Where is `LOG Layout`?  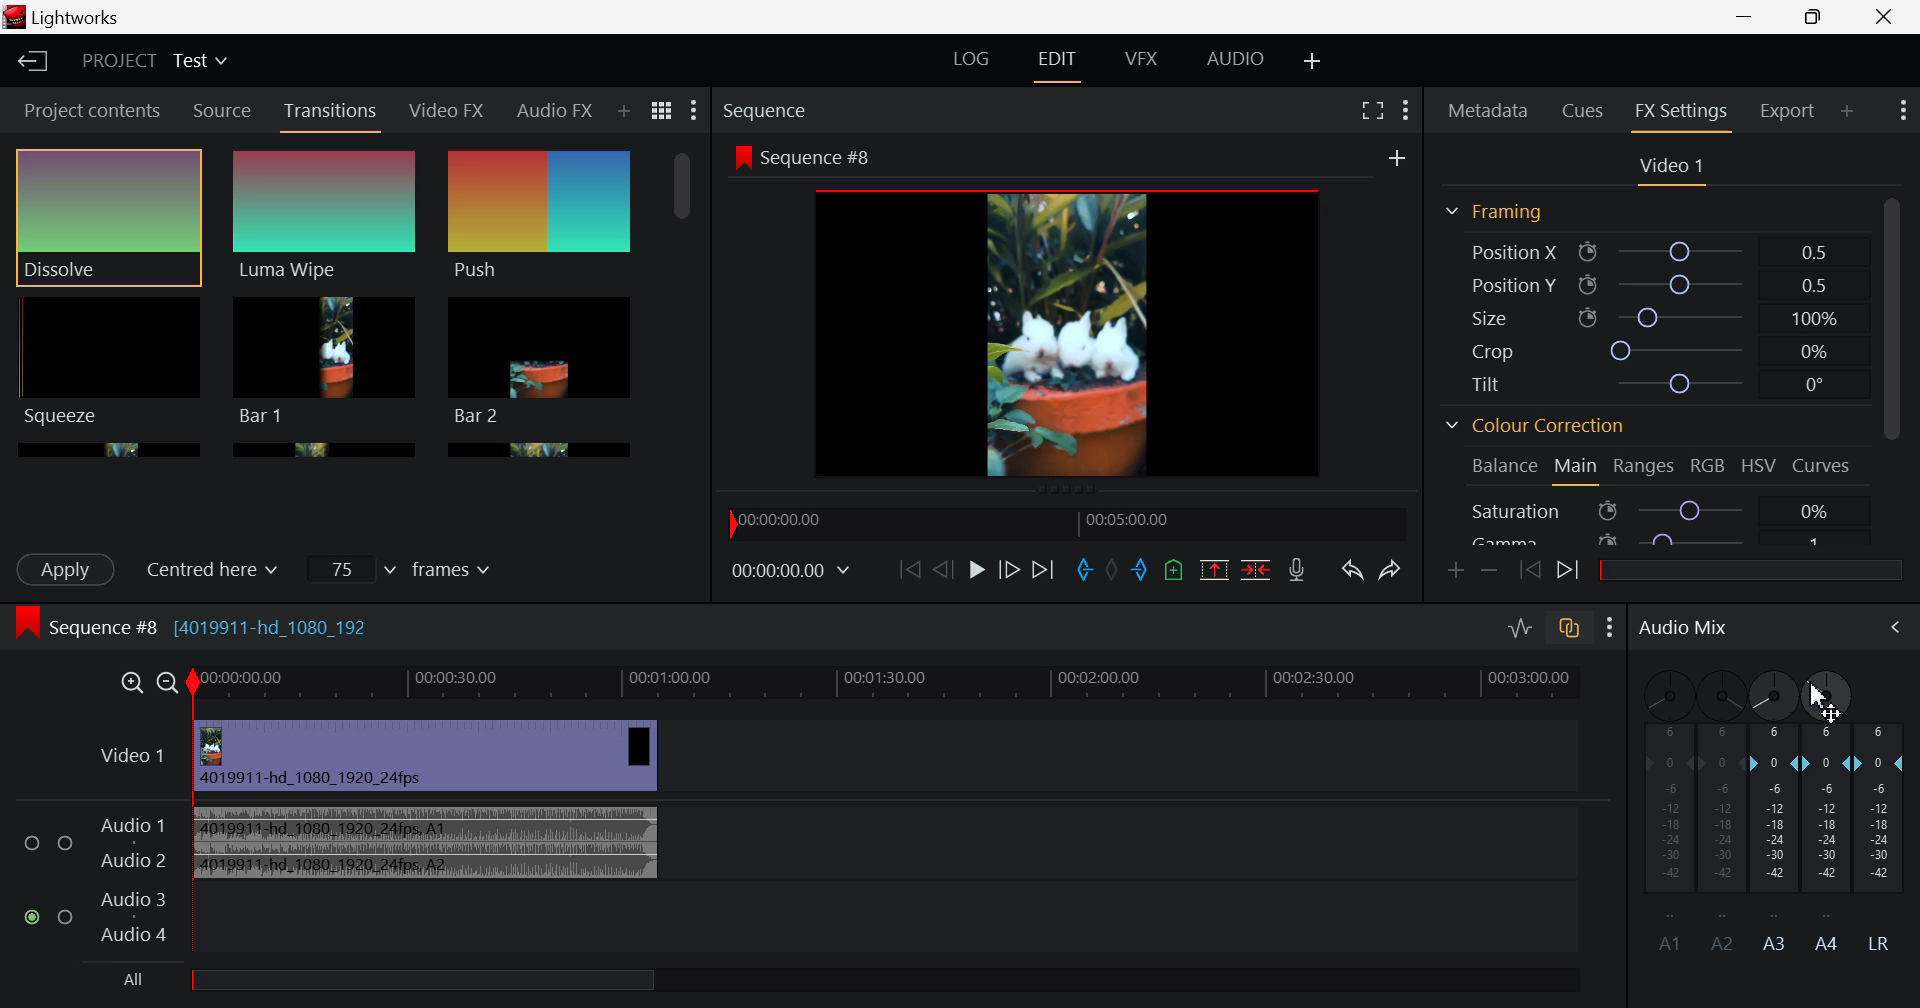 LOG Layout is located at coordinates (973, 58).